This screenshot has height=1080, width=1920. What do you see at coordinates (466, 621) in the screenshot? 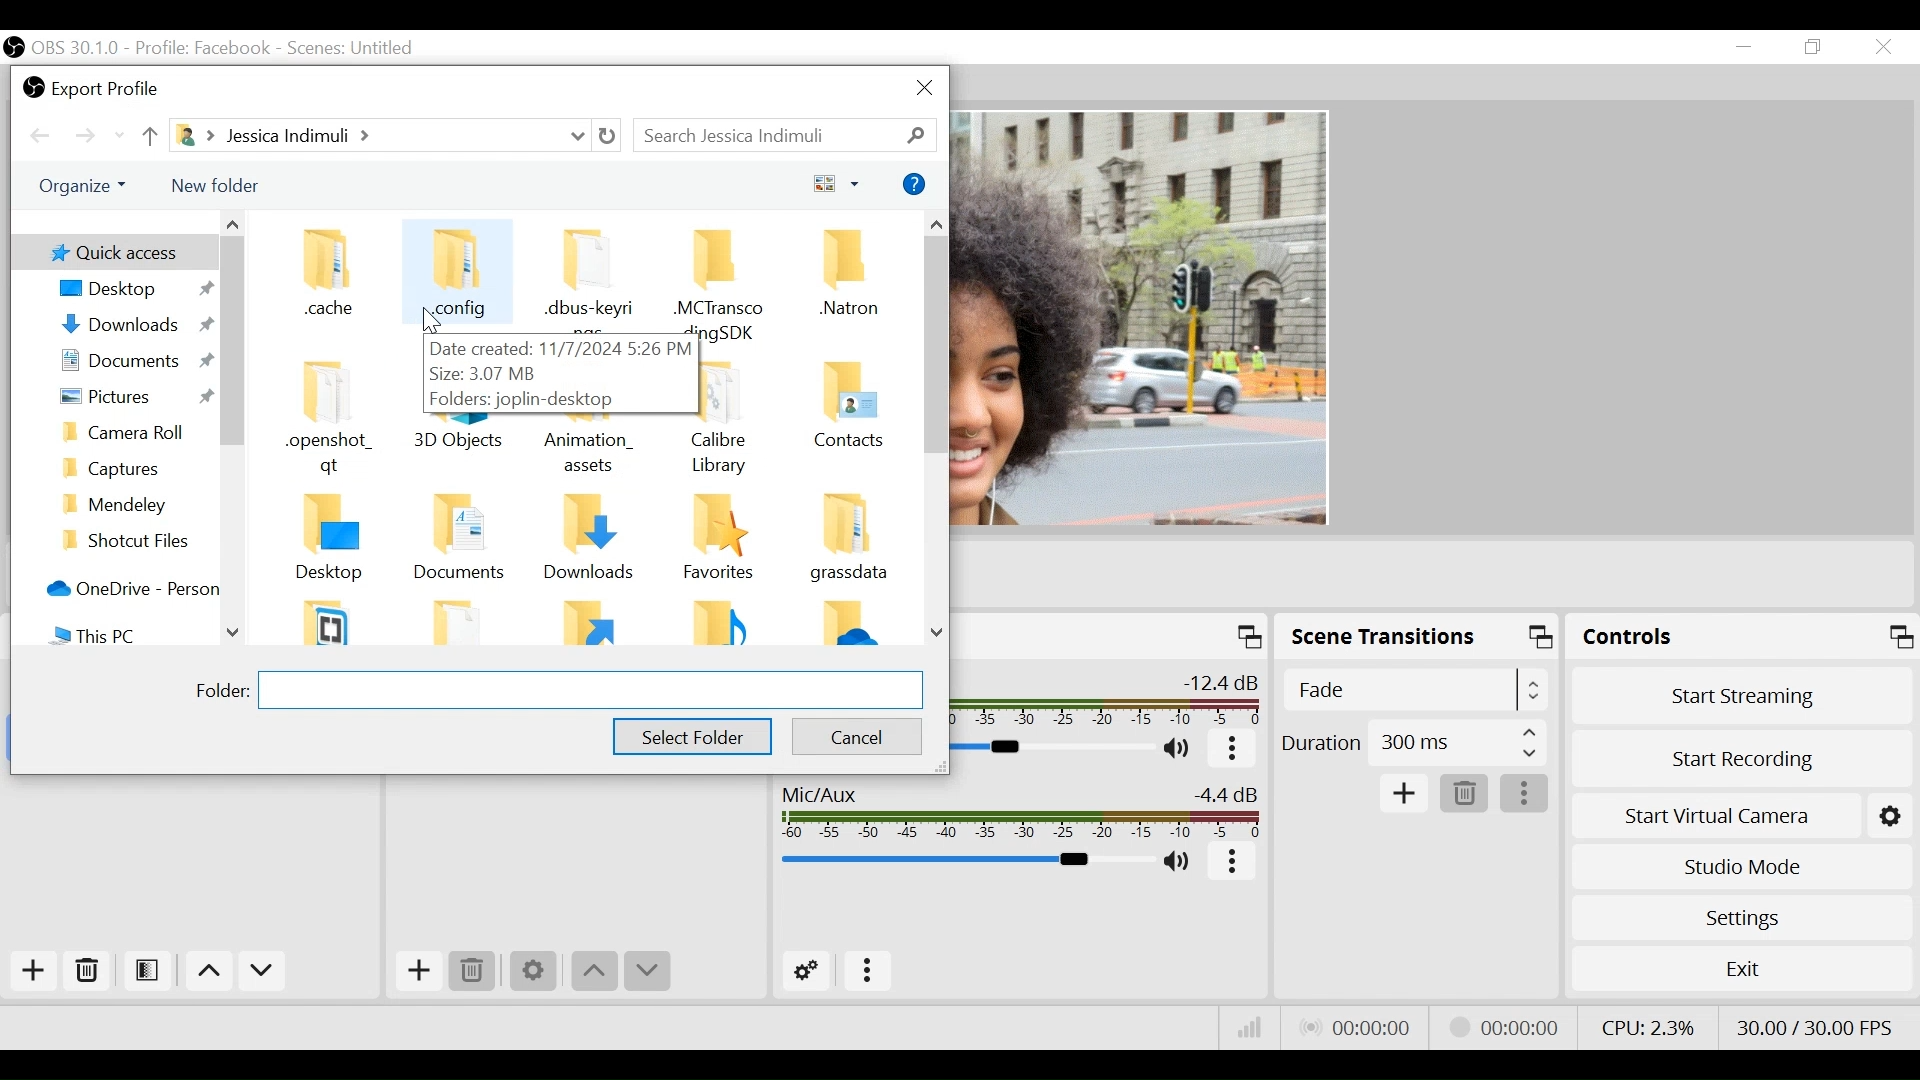
I see `Folder` at bounding box center [466, 621].